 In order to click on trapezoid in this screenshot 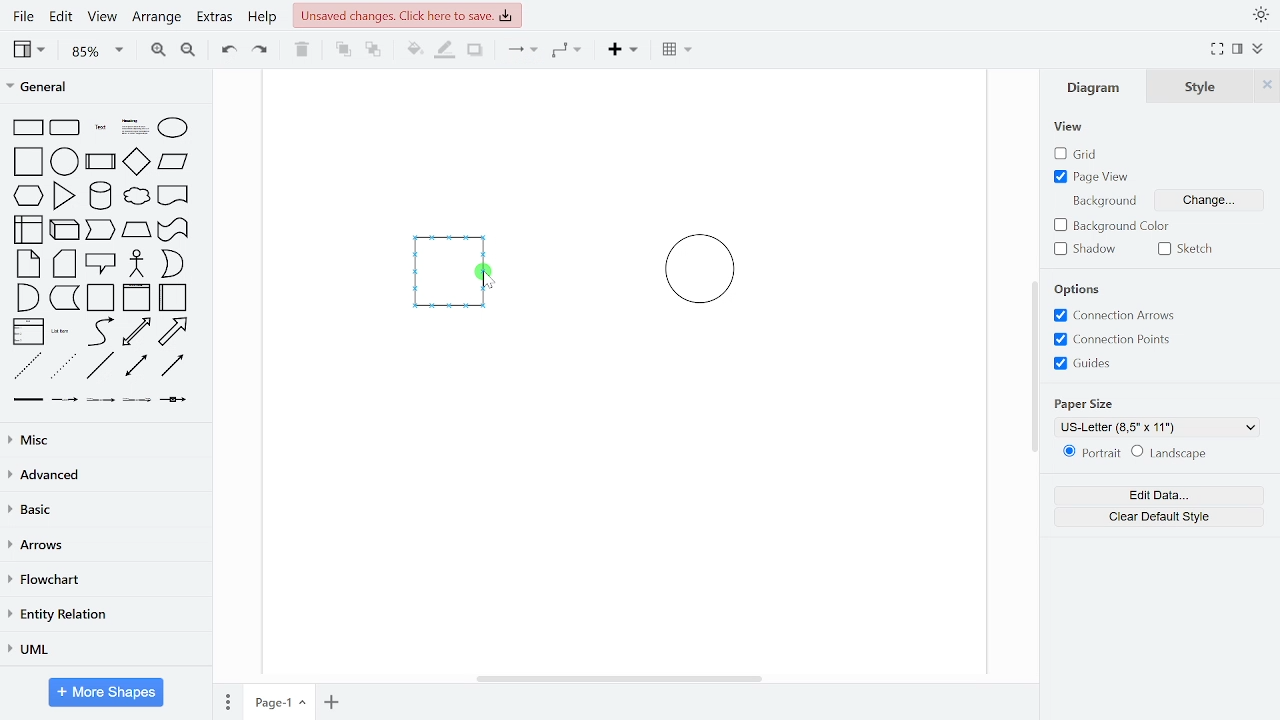, I will do `click(136, 229)`.